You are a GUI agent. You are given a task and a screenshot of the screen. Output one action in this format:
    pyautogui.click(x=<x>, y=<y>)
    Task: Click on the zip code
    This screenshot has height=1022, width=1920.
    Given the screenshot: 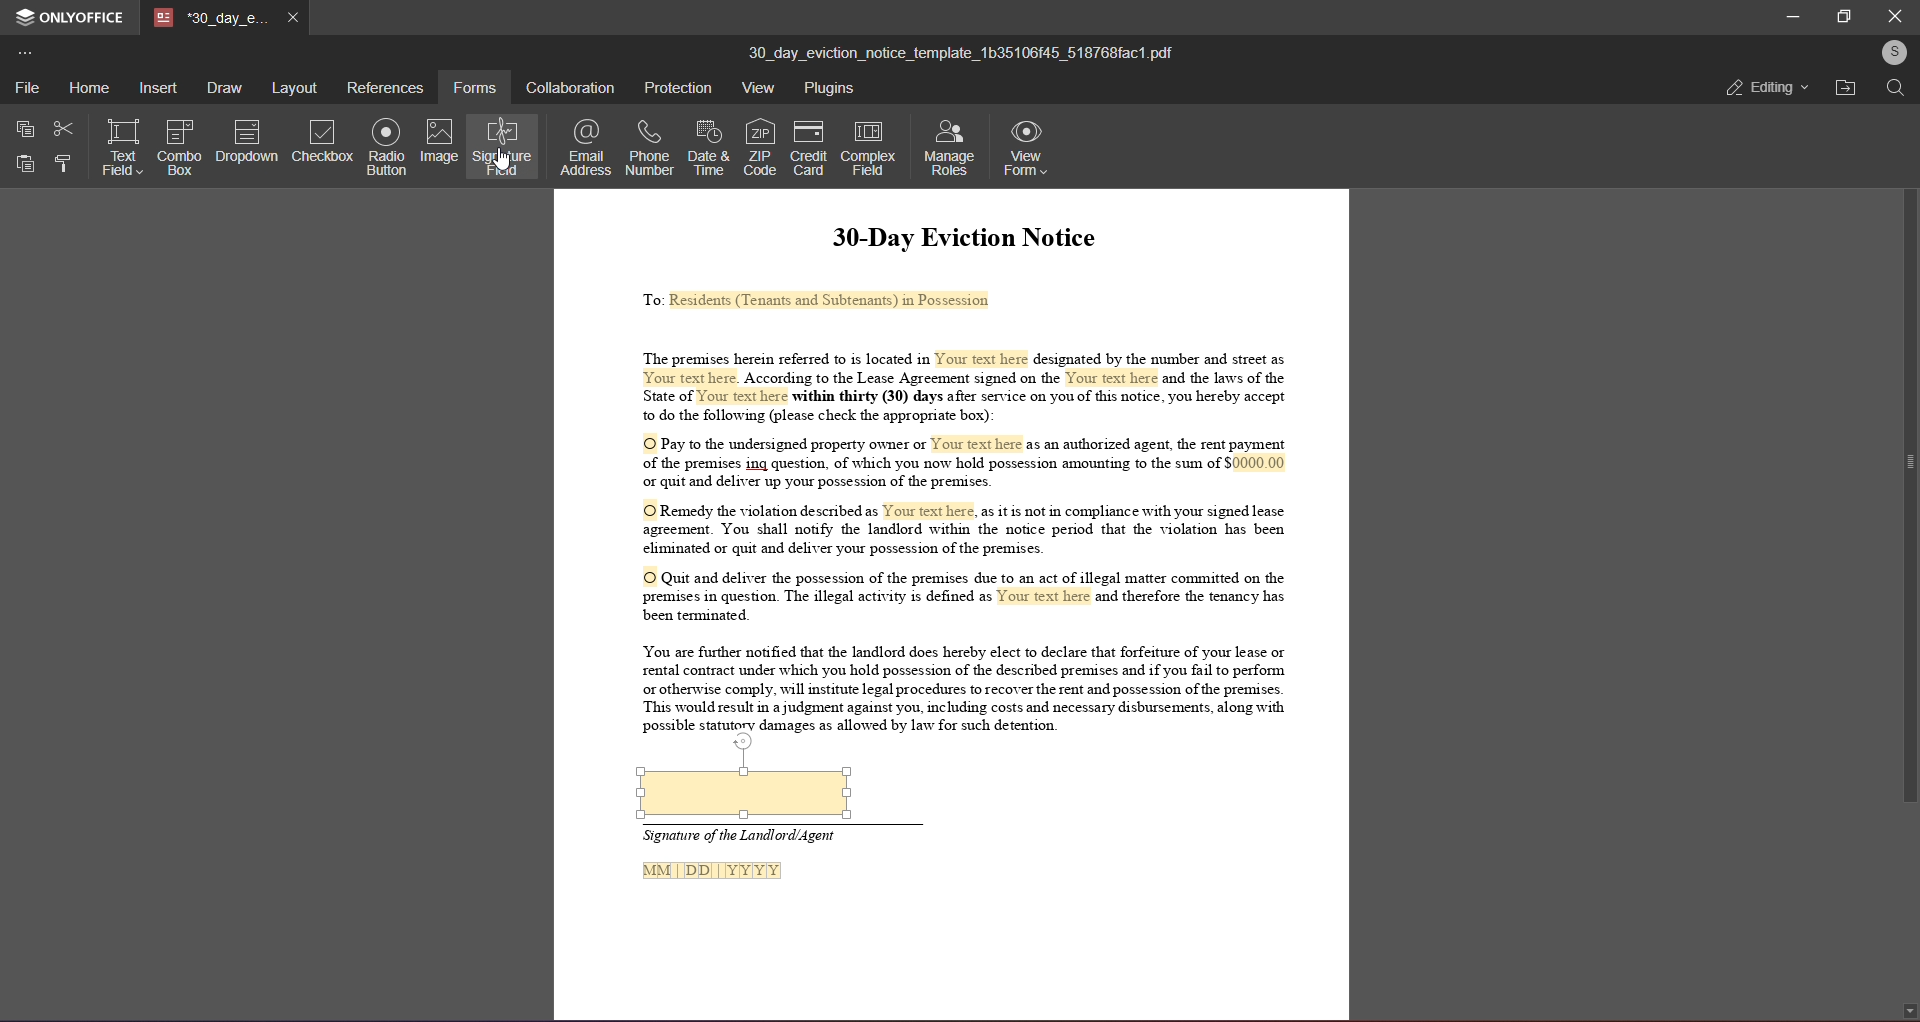 What is the action you would take?
    pyautogui.click(x=760, y=143)
    